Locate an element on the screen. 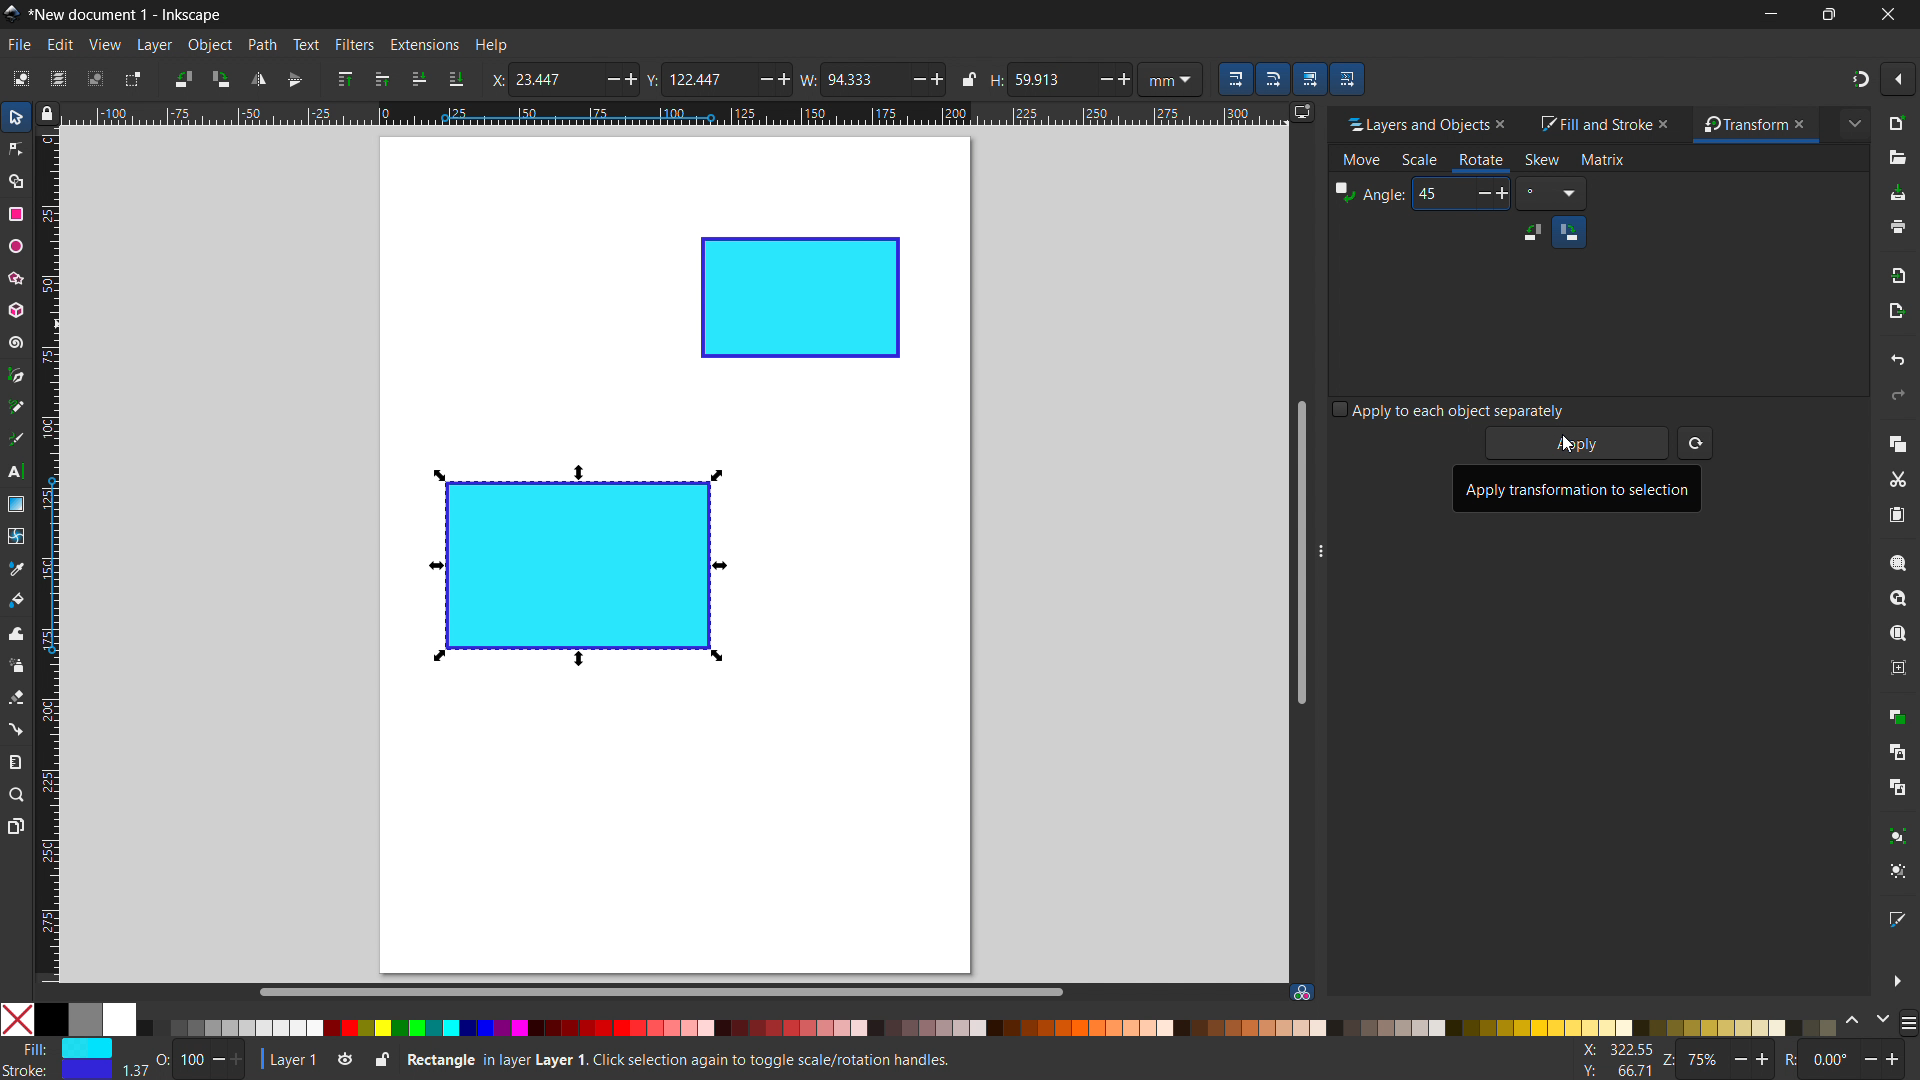 The height and width of the screenshot is (1080, 1920). file is located at coordinates (20, 45).